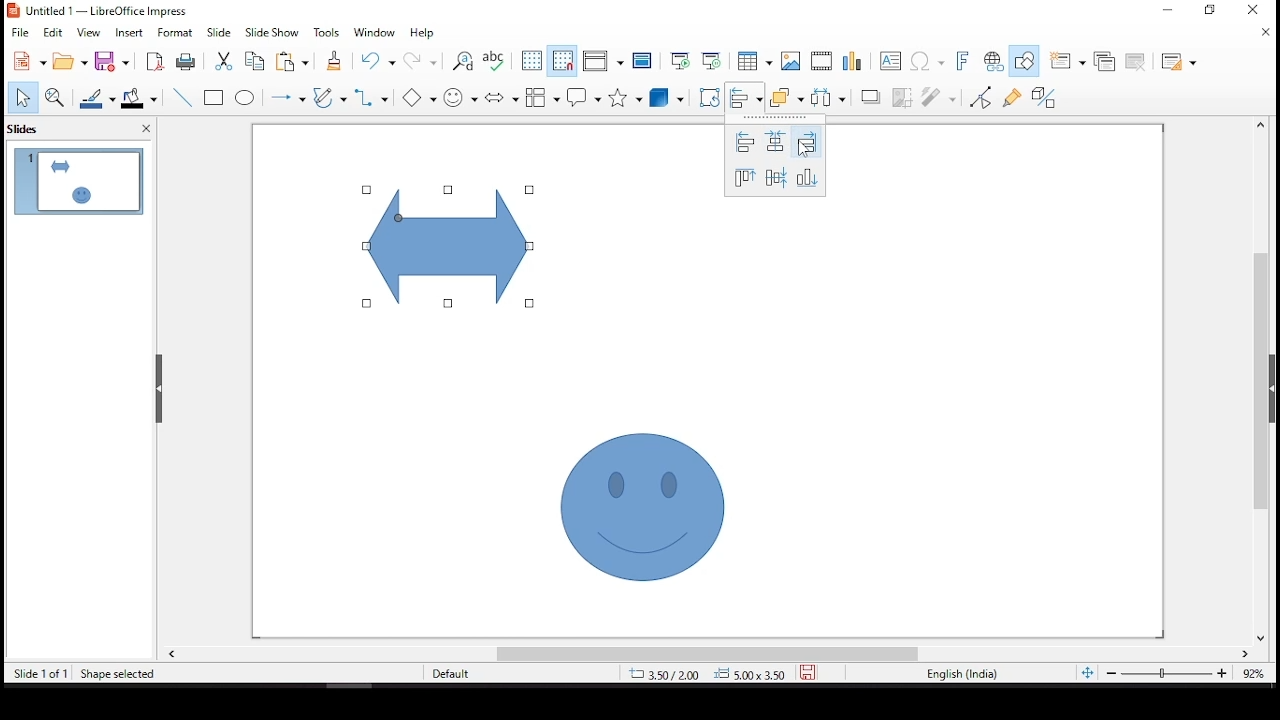 This screenshot has width=1280, height=720. Describe the element at coordinates (1135, 62) in the screenshot. I see `delete slide` at that location.